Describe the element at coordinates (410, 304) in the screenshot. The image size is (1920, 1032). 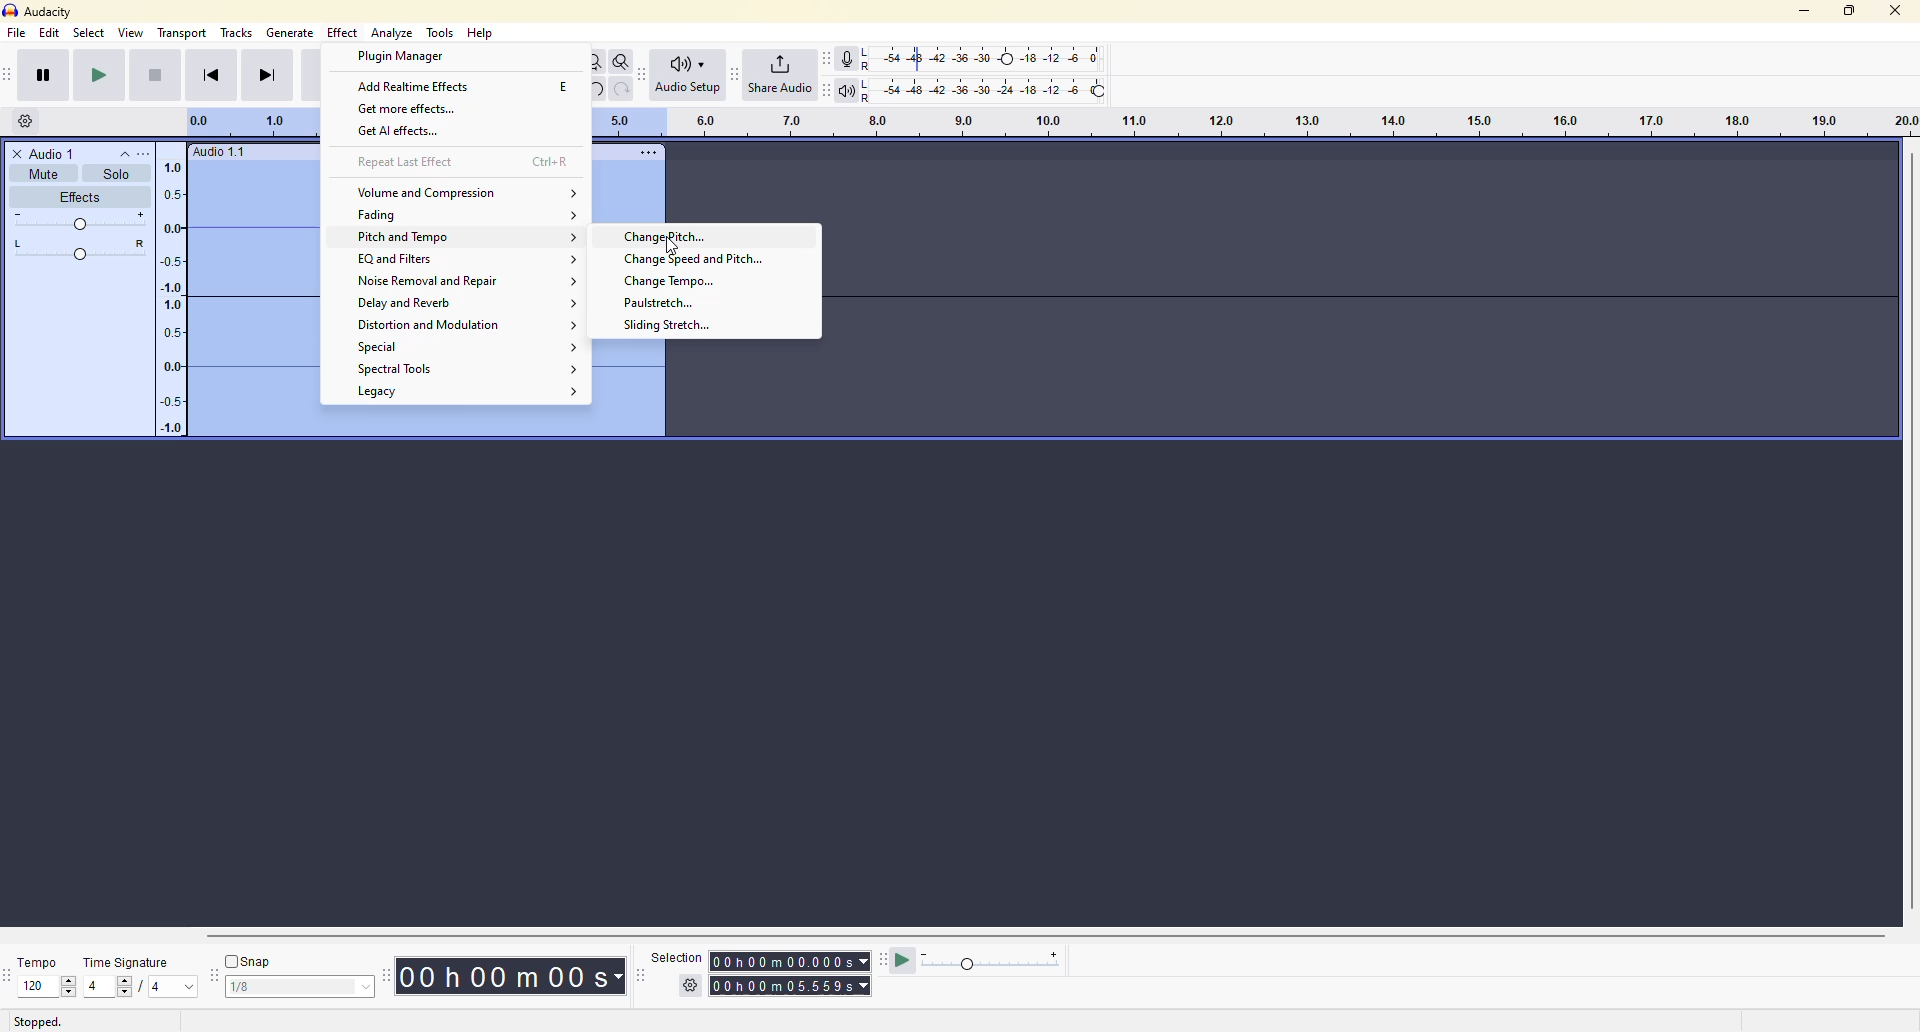
I see `delay and reverb` at that location.